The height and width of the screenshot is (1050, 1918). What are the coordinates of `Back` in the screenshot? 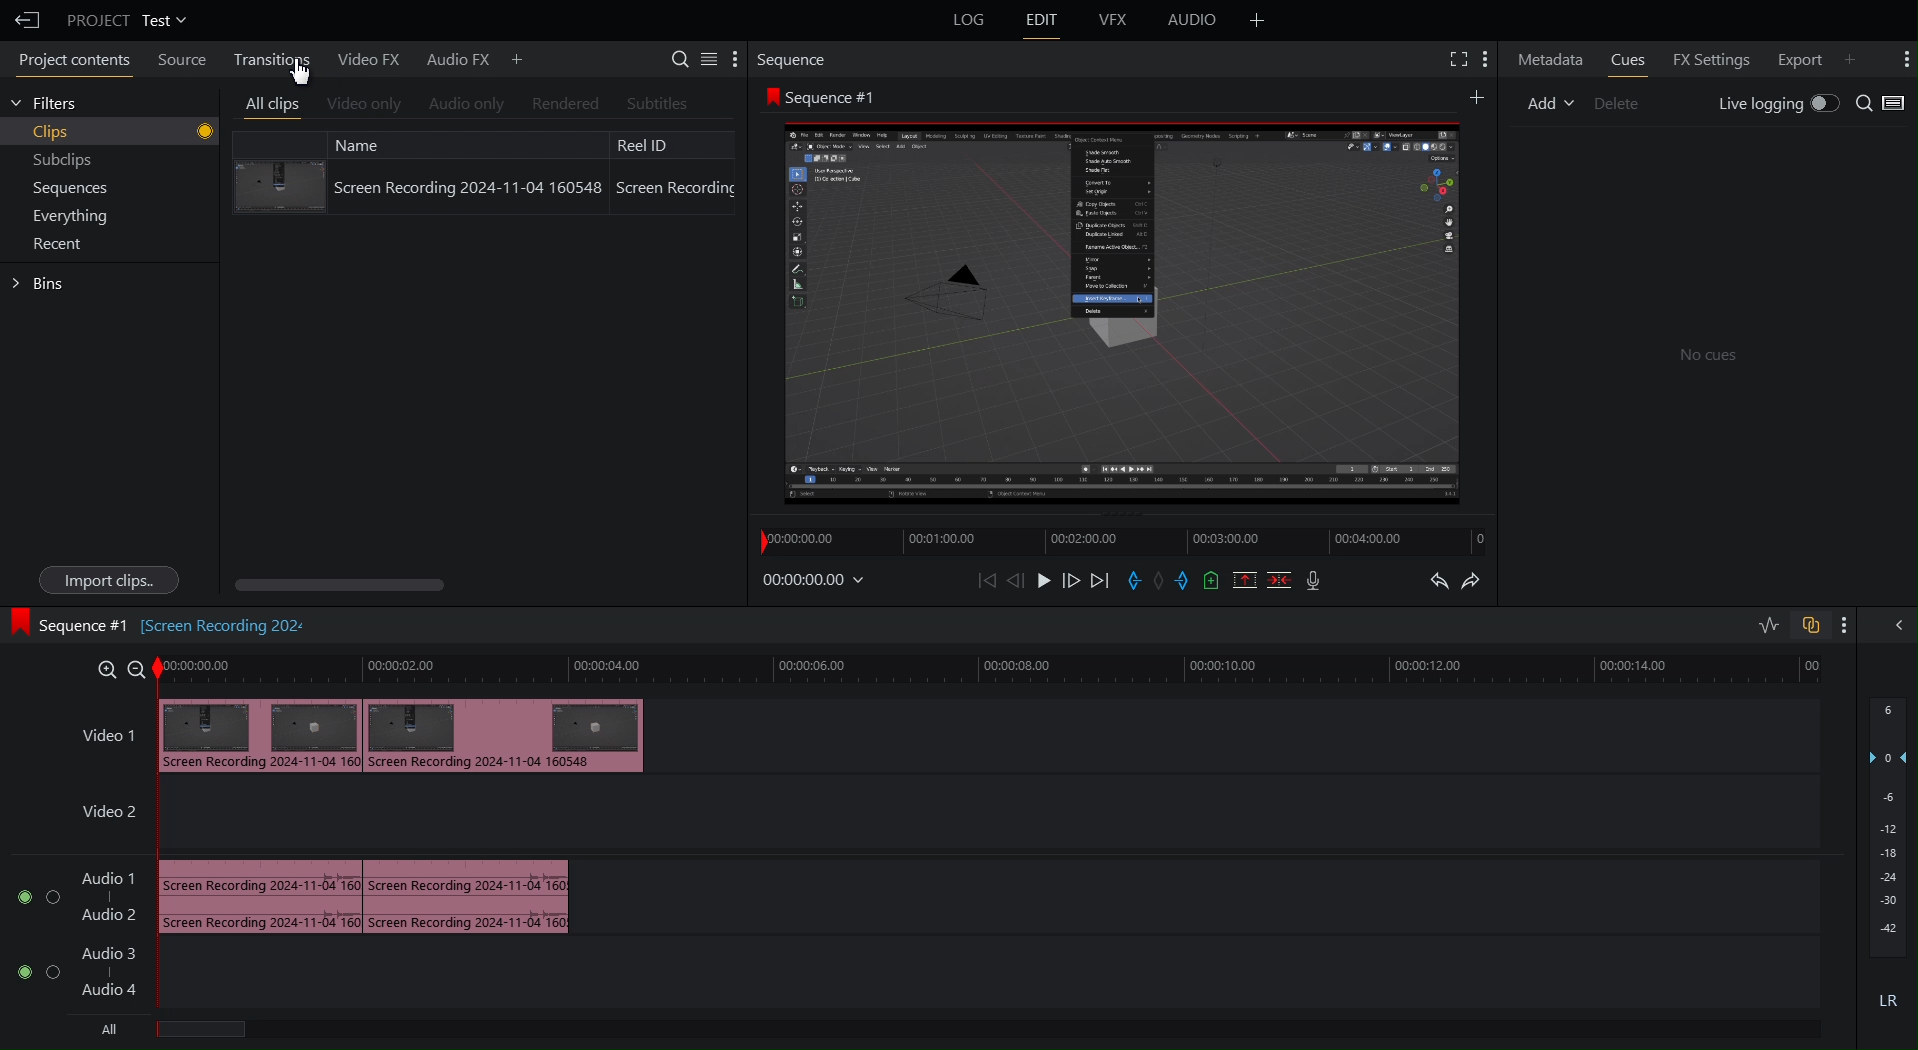 It's located at (25, 20).